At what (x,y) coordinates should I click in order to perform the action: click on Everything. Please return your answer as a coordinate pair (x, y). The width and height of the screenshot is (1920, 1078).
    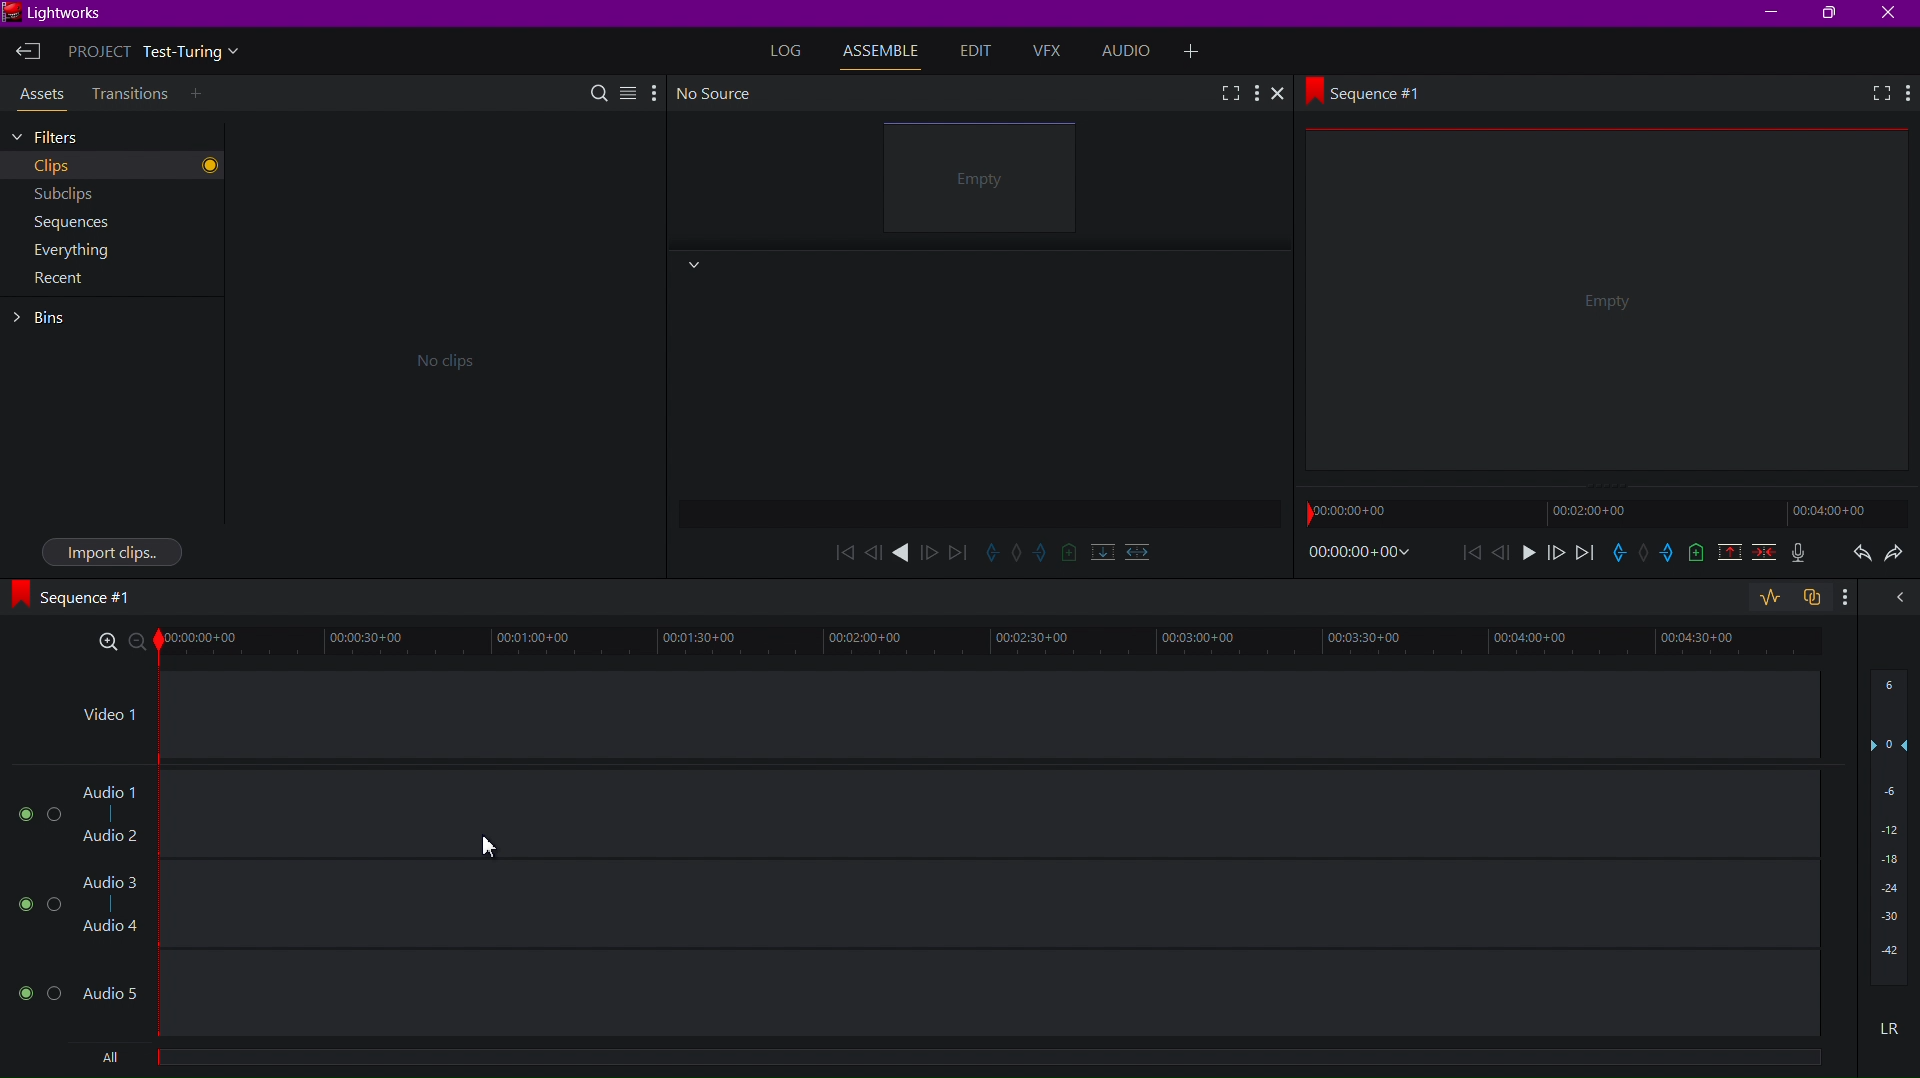
    Looking at the image, I should click on (68, 253).